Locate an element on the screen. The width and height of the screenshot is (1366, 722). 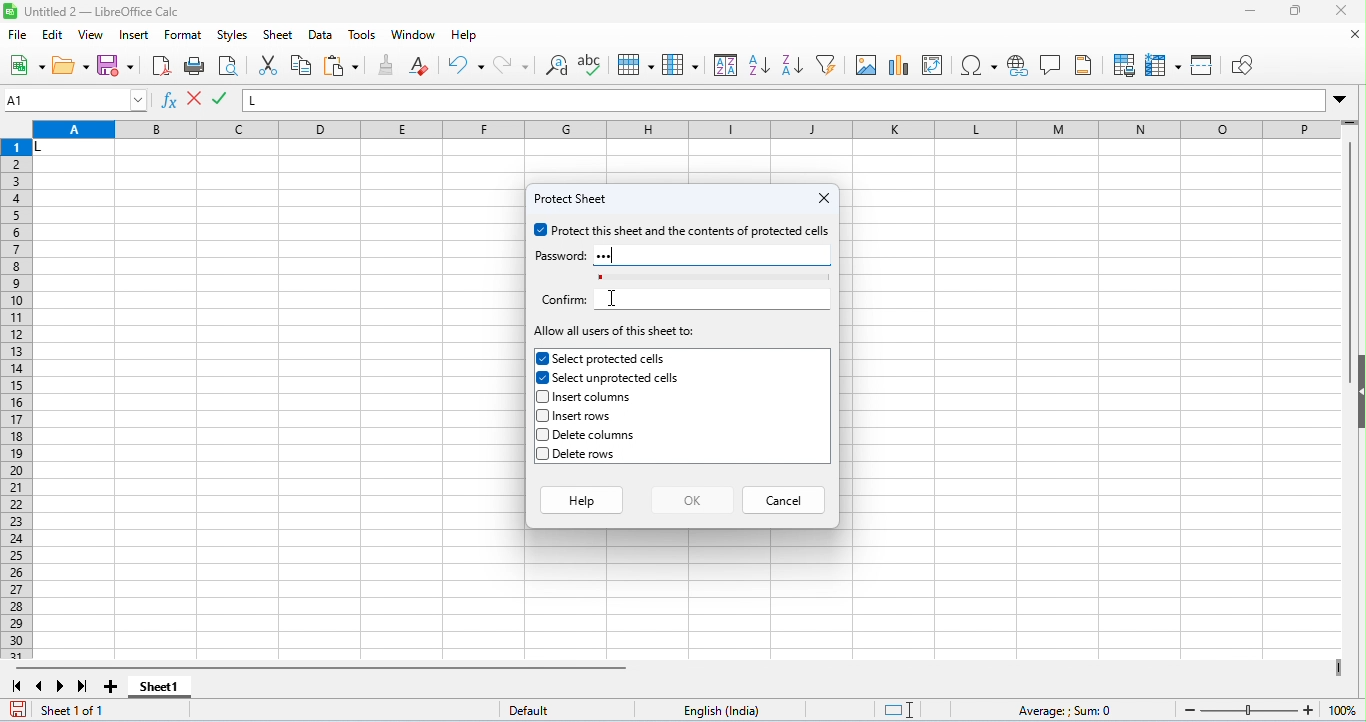
print is located at coordinates (195, 67).